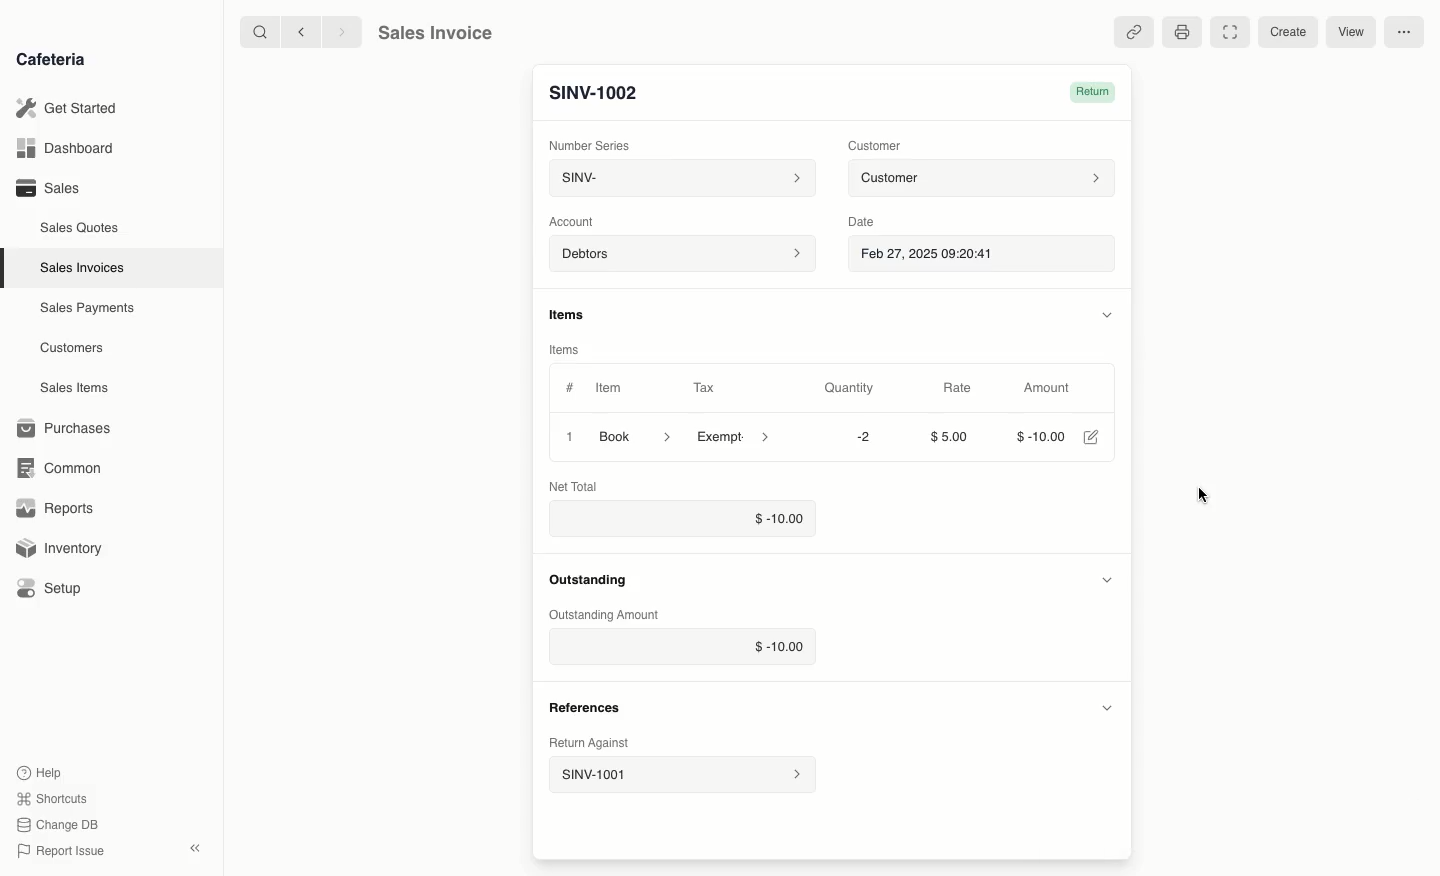  Describe the element at coordinates (41, 770) in the screenshot. I see `Help` at that location.